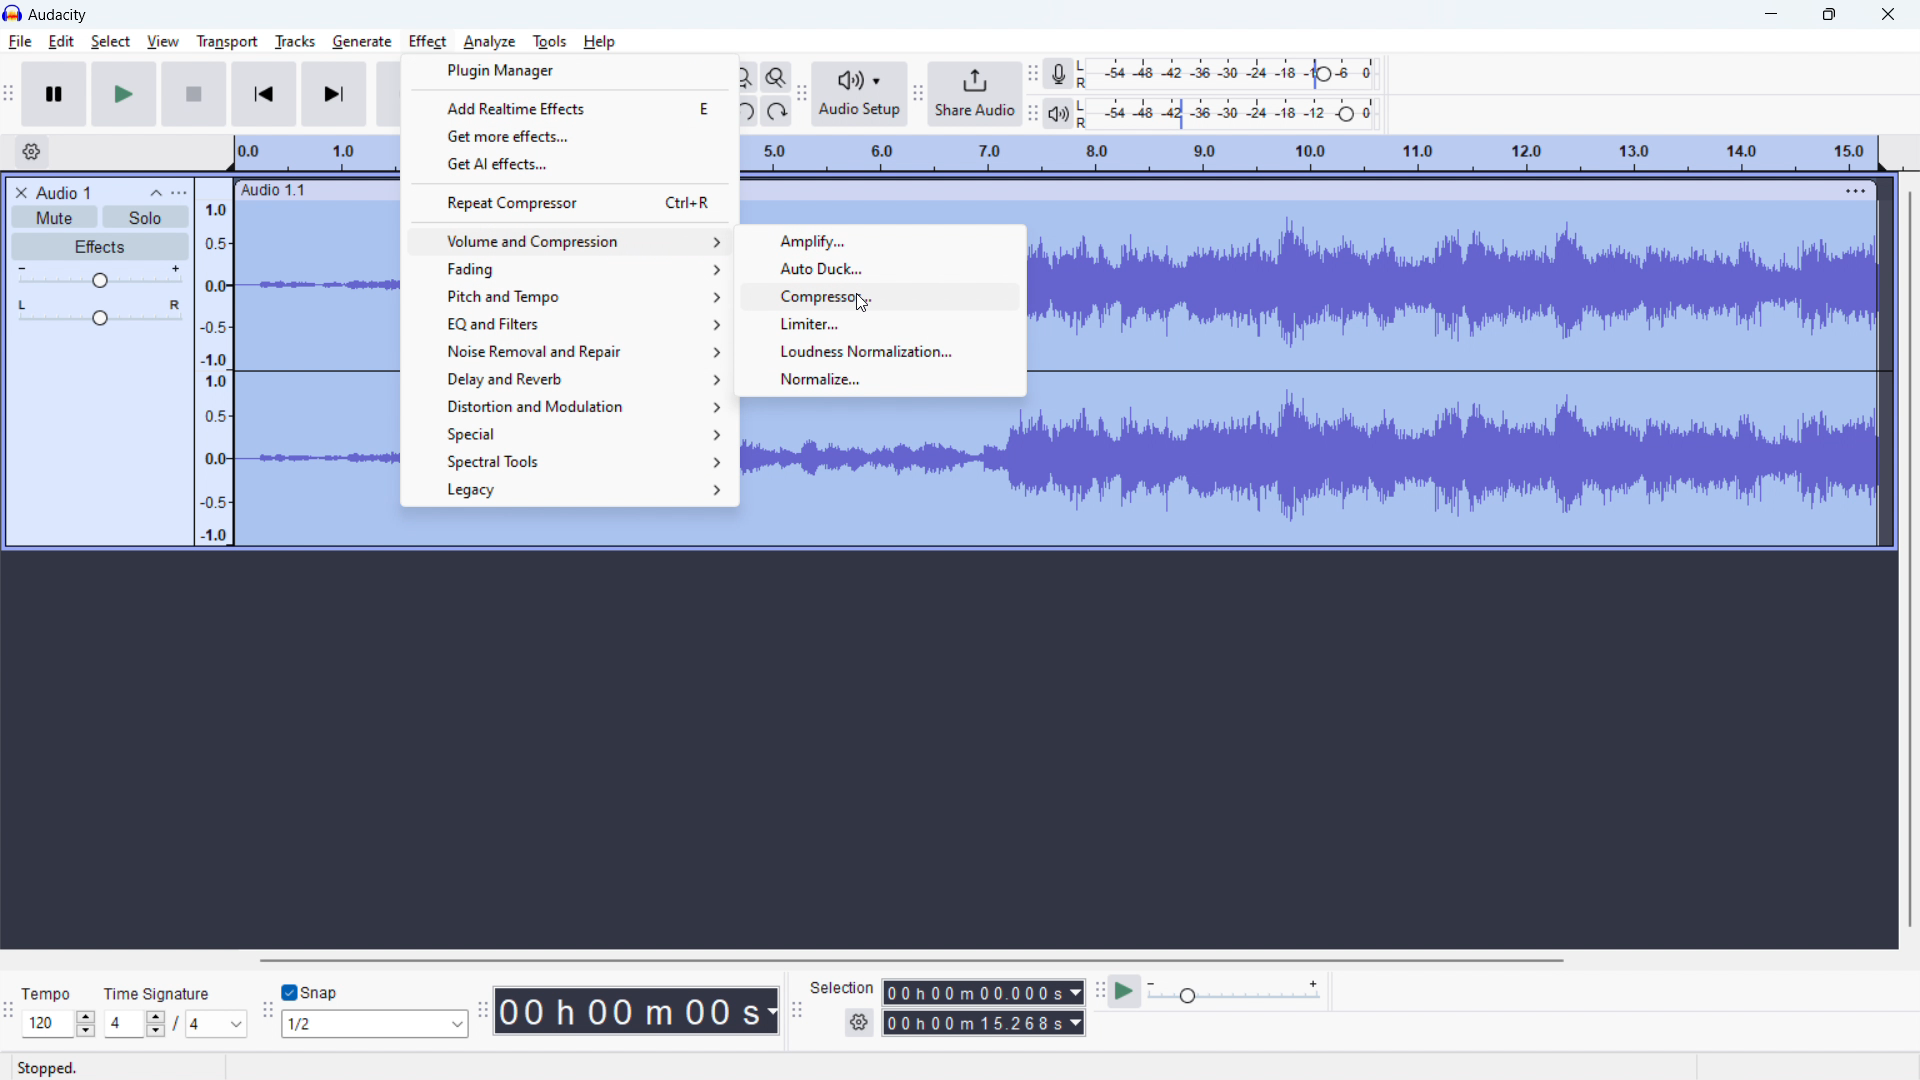 Image resolution: width=1920 pixels, height=1080 pixels. Describe the element at coordinates (428, 43) in the screenshot. I see `effect` at that location.